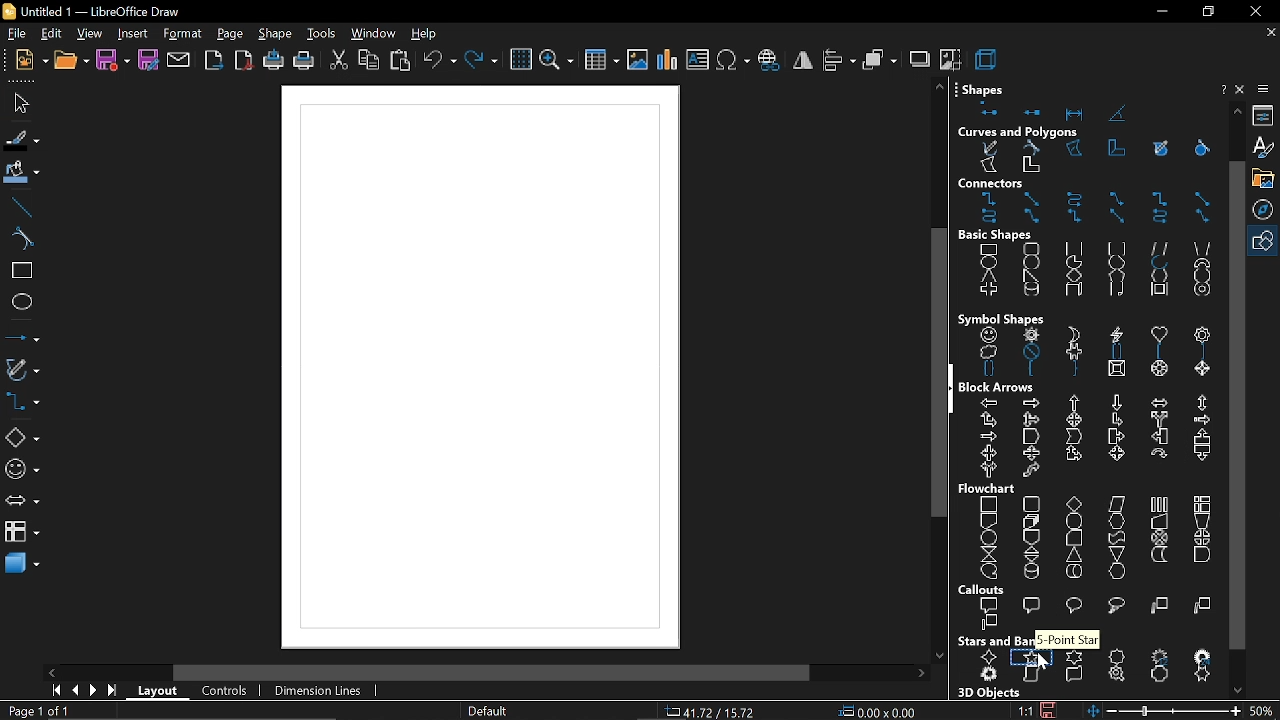 This screenshot has width=1280, height=720. Describe the element at coordinates (224, 691) in the screenshot. I see `controls` at that location.